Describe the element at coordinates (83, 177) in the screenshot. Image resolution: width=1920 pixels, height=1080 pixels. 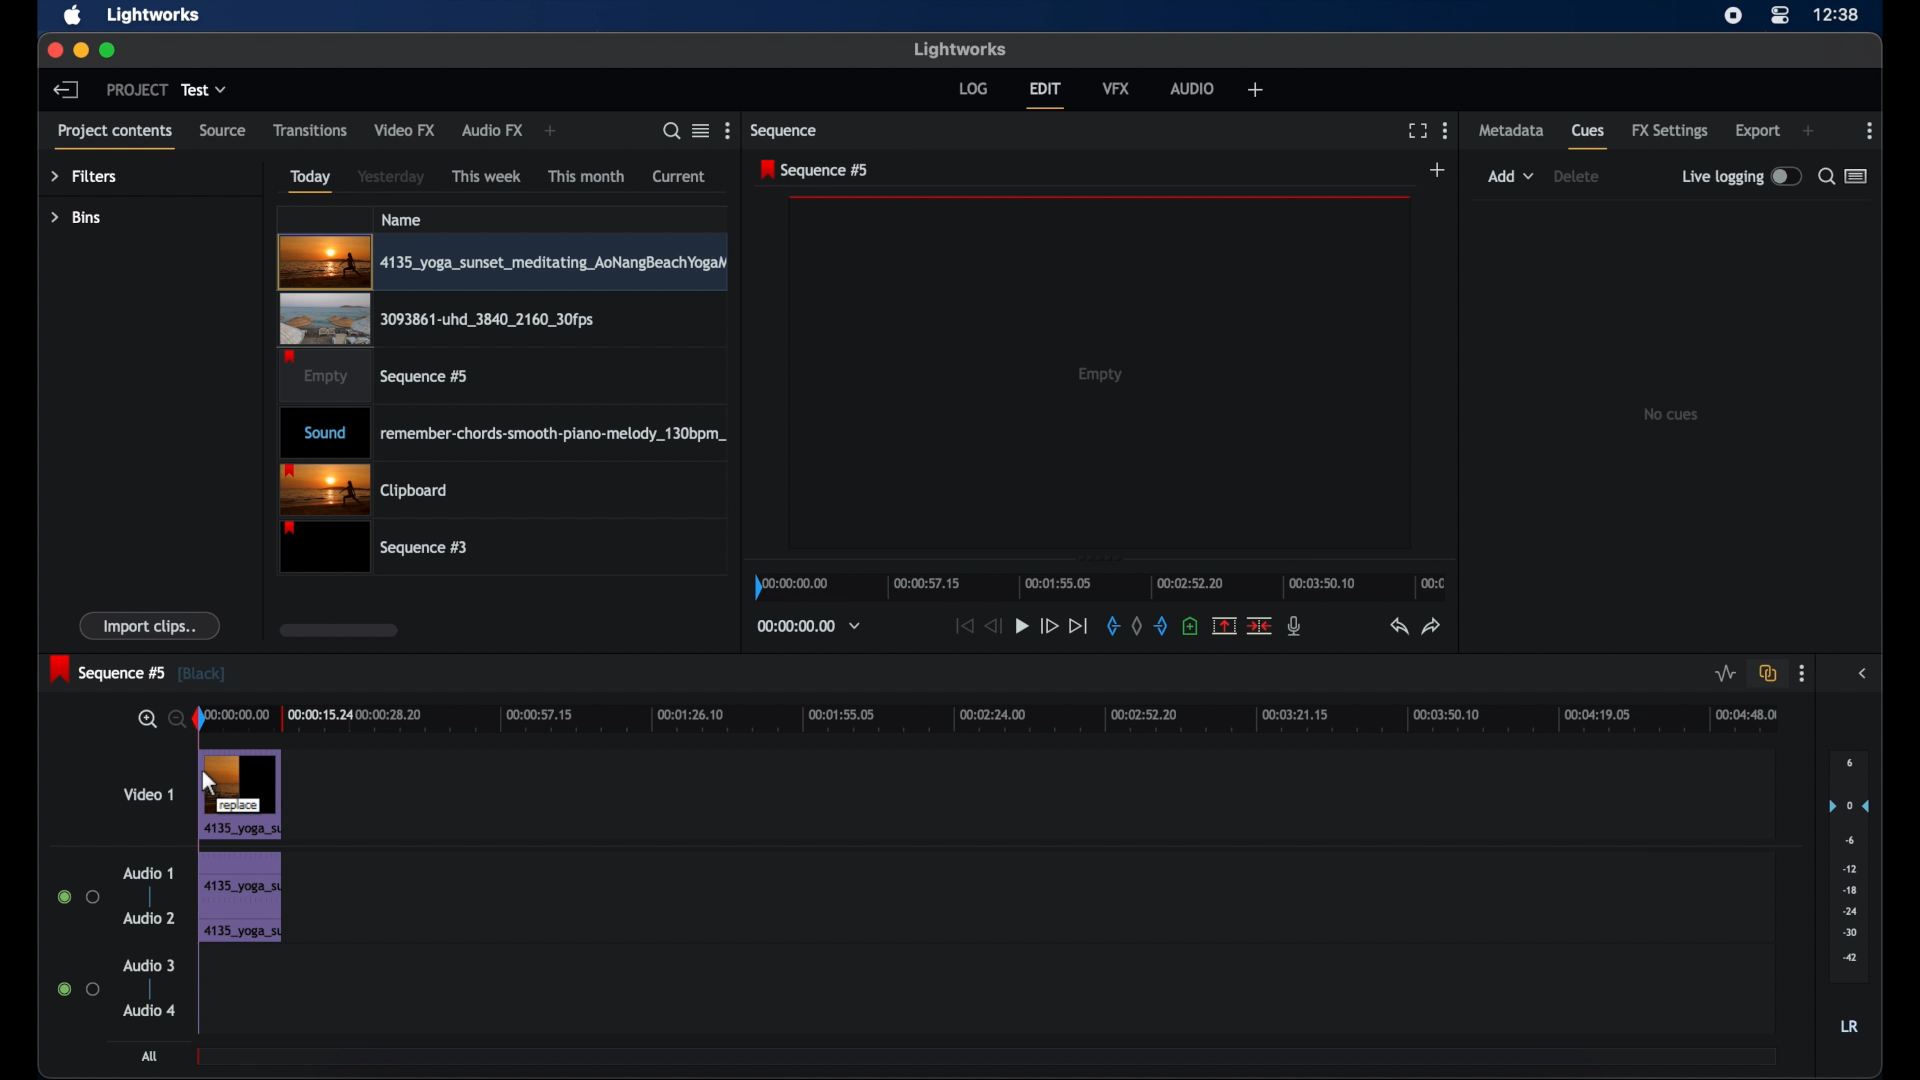
I see `filters` at that location.